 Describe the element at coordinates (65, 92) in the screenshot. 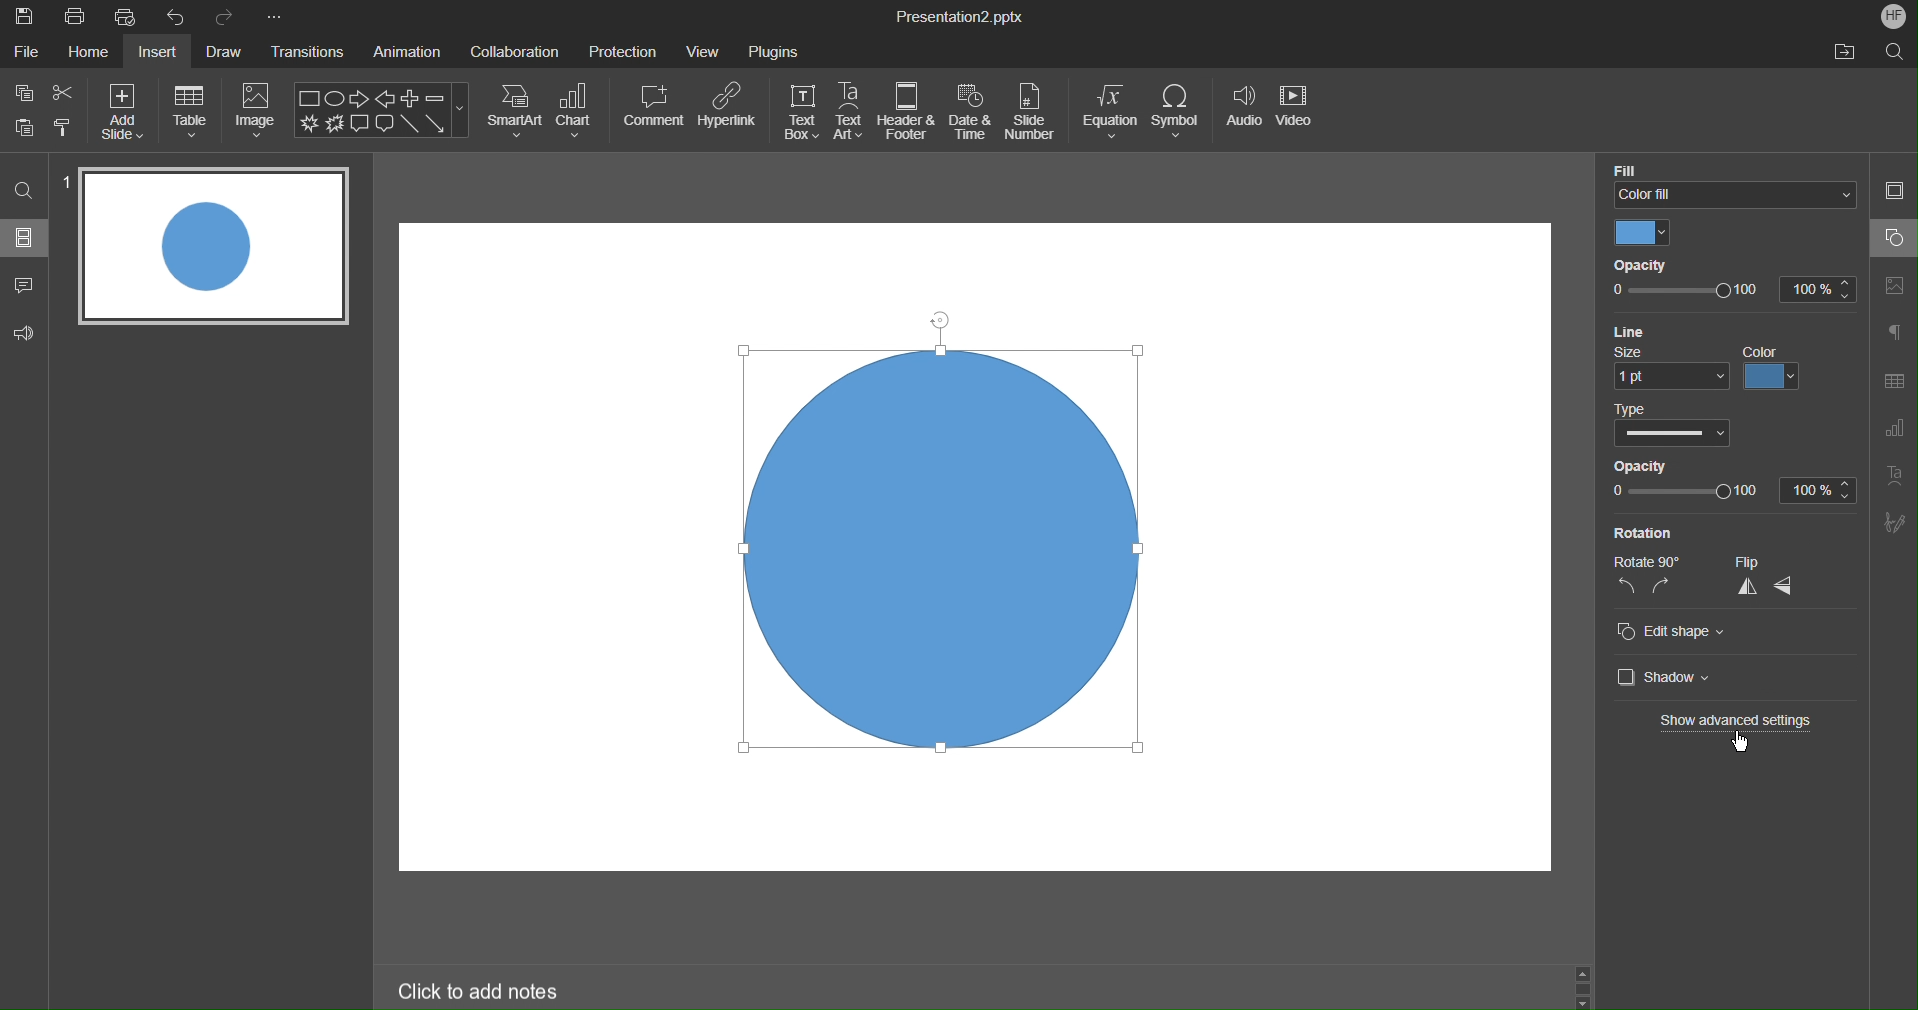

I see `Cut` at that location.